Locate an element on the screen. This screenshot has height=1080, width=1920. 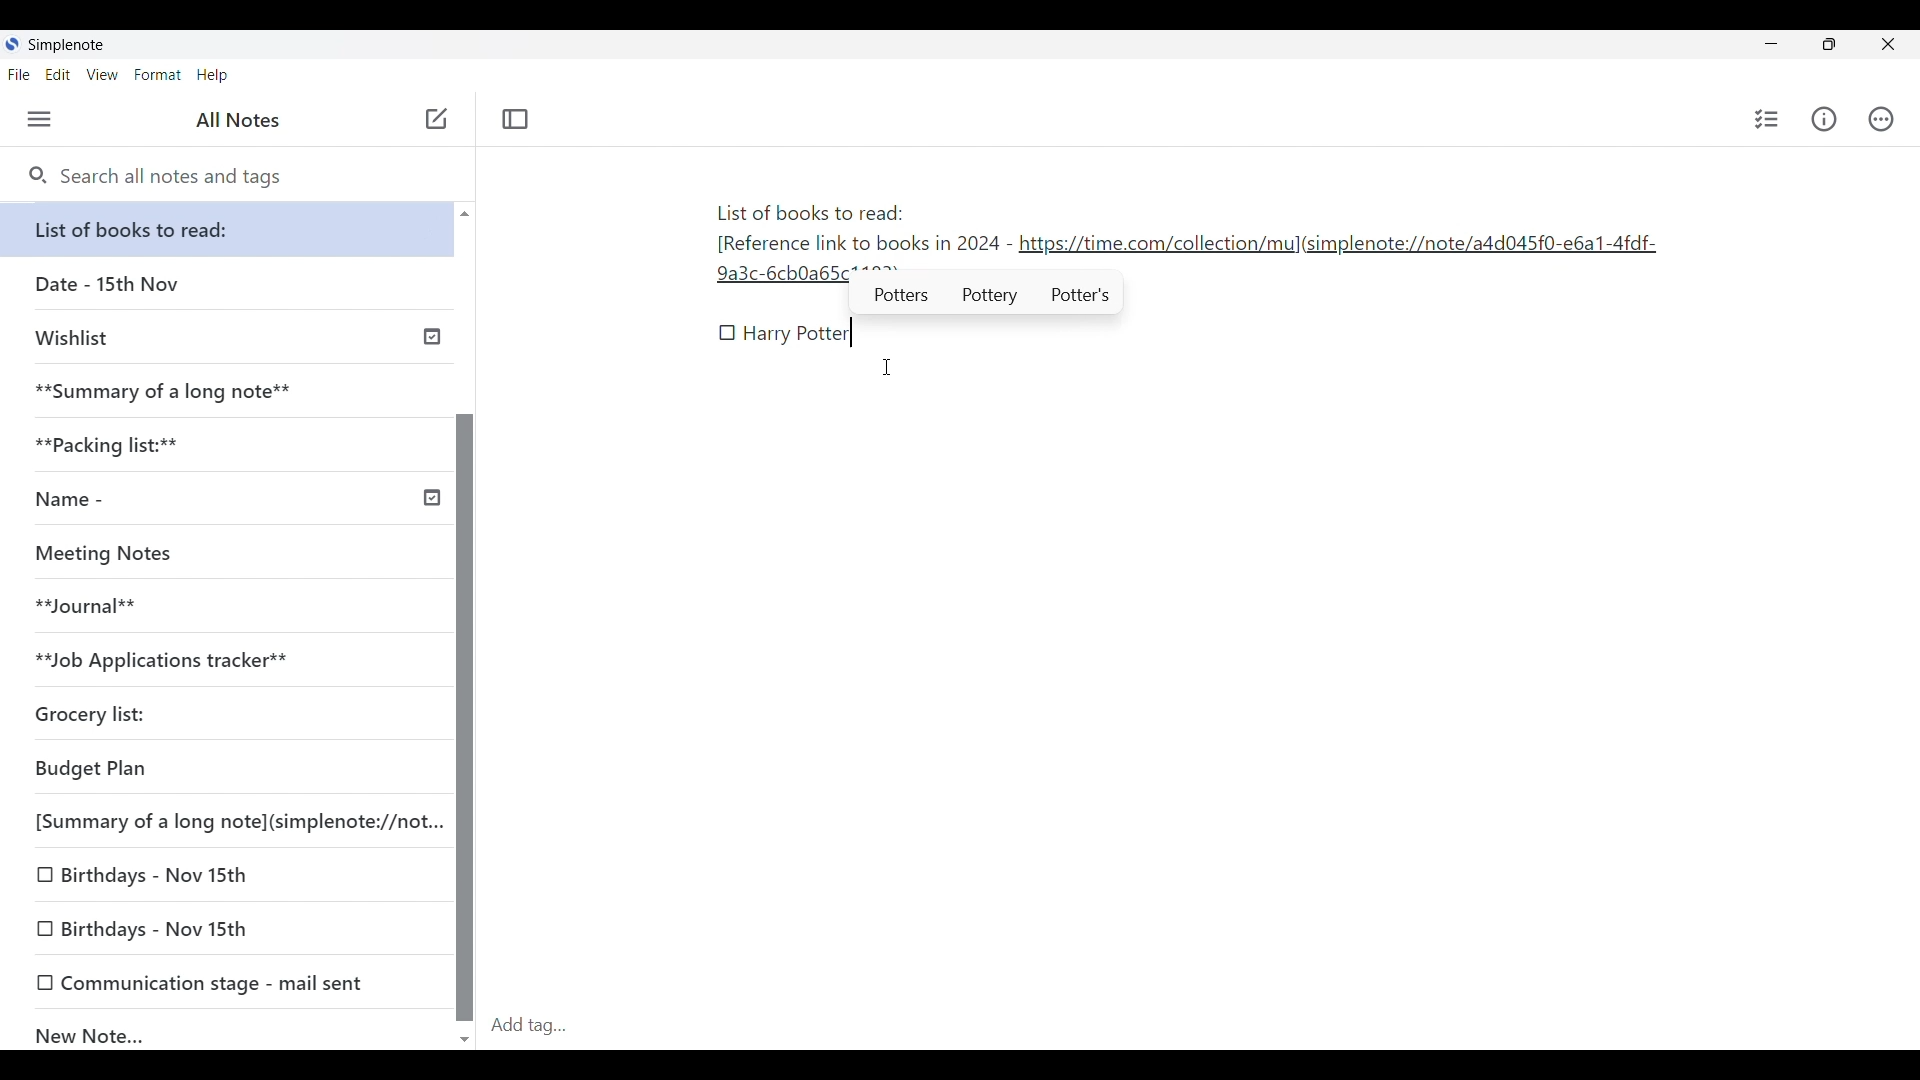
Close is located at coordinates (1889, 45).